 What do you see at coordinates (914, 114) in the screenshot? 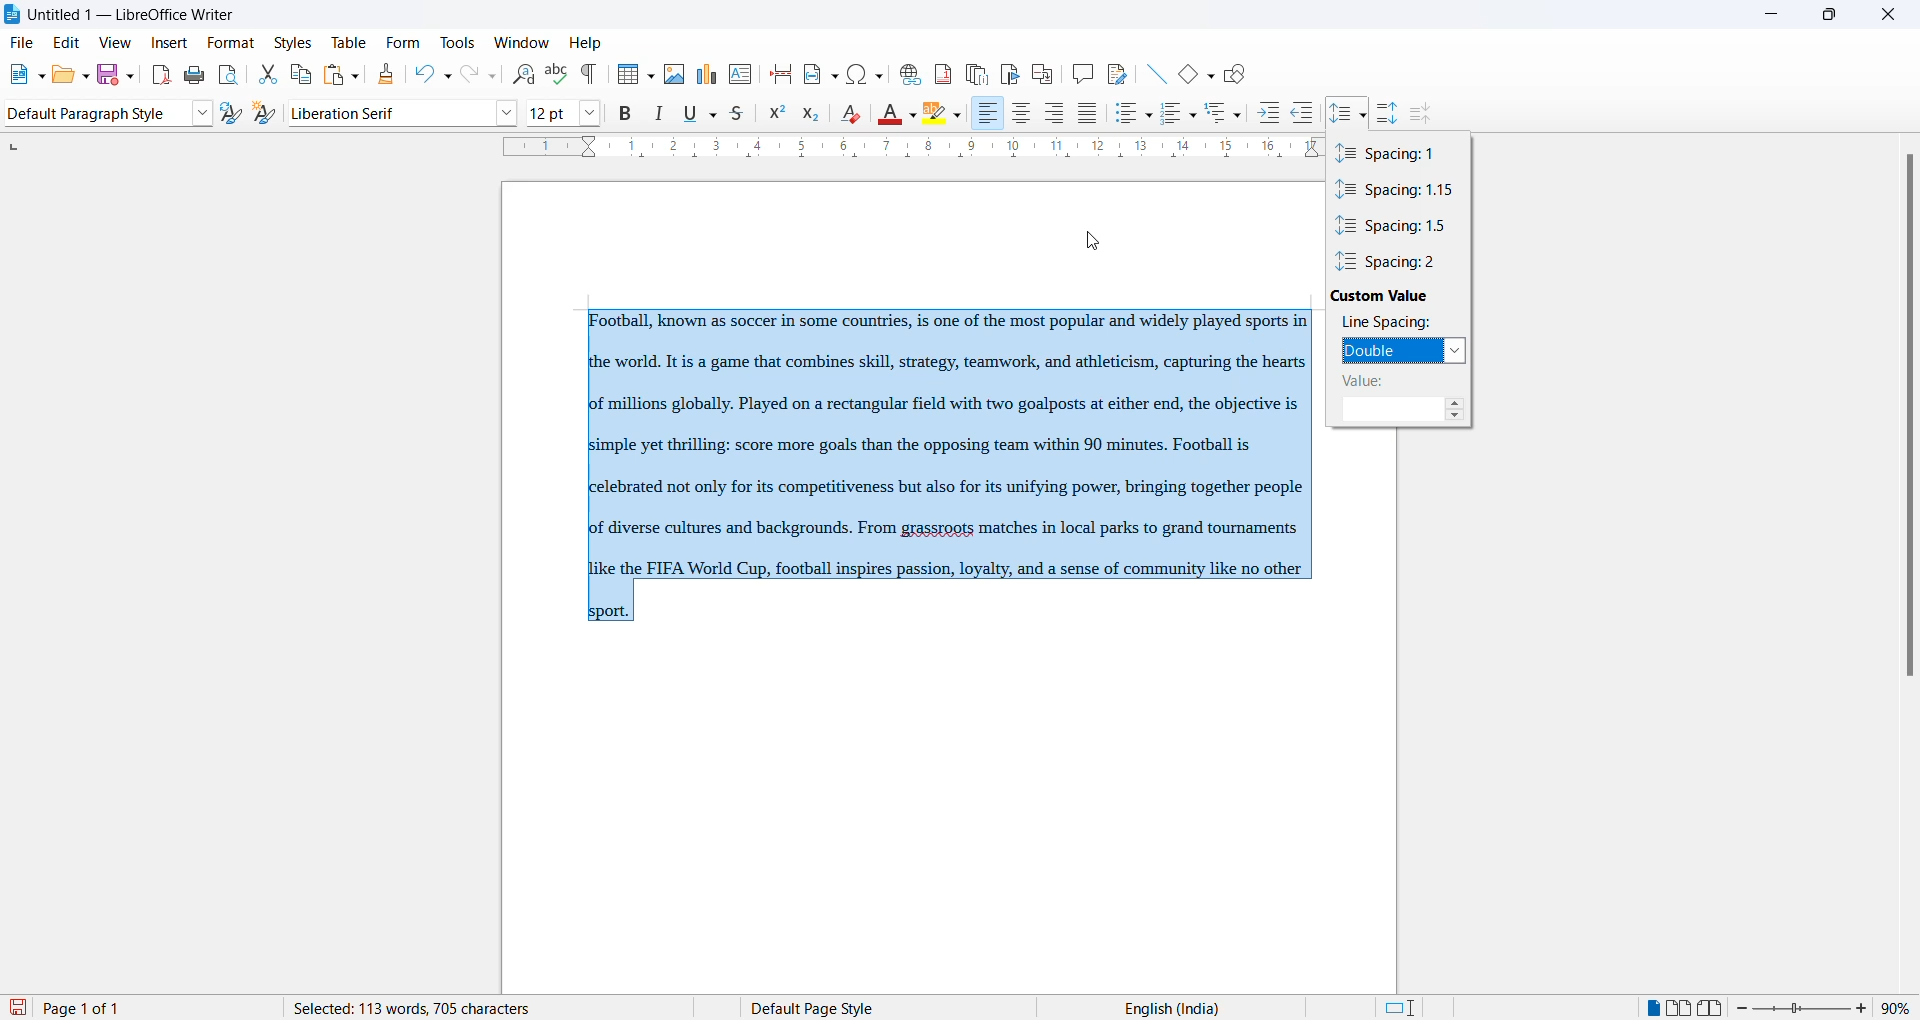
I see `font color options` at bounding box center [914, 114].